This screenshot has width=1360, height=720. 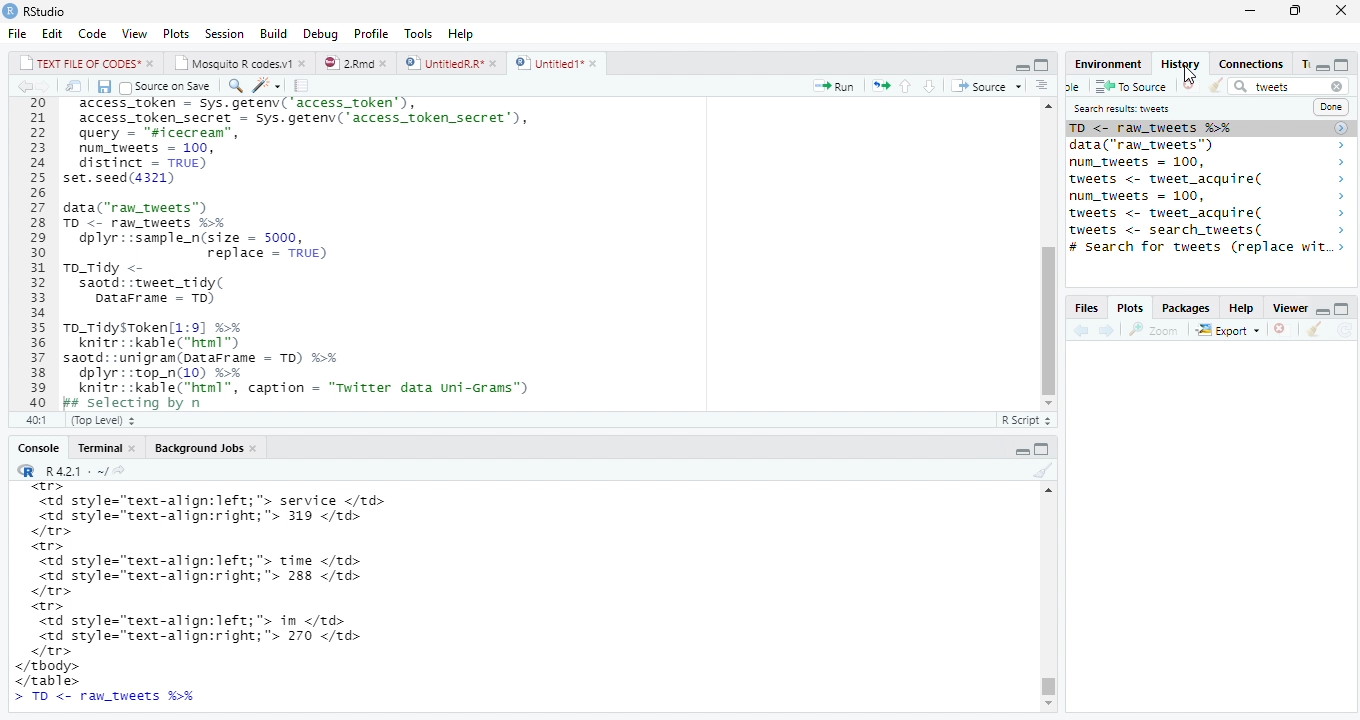 What do you see at coordinates (1202, 85) in the screenshot?
I see `Clear window` at bounding box center [1202, 85].